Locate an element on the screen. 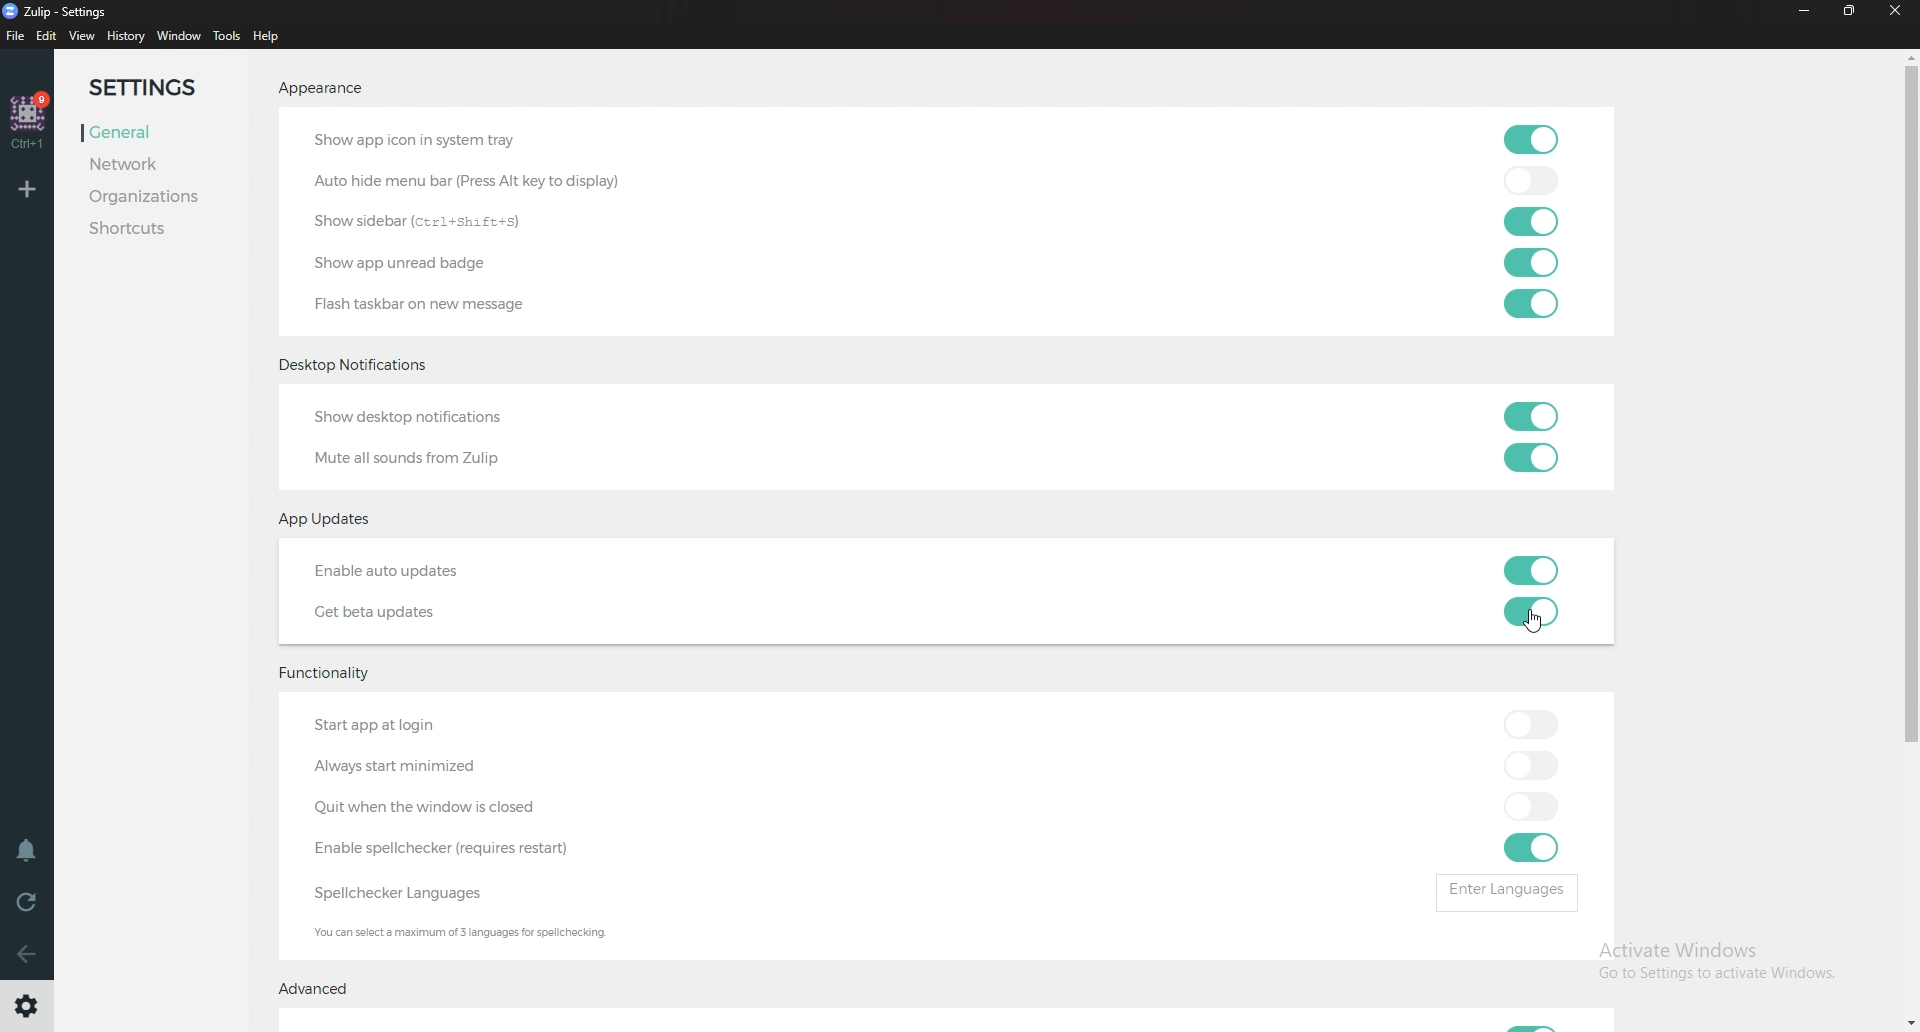 Image resolution: width=1920 pixels, height=1032 pixels. Close is located at coordinates (1901, 15).